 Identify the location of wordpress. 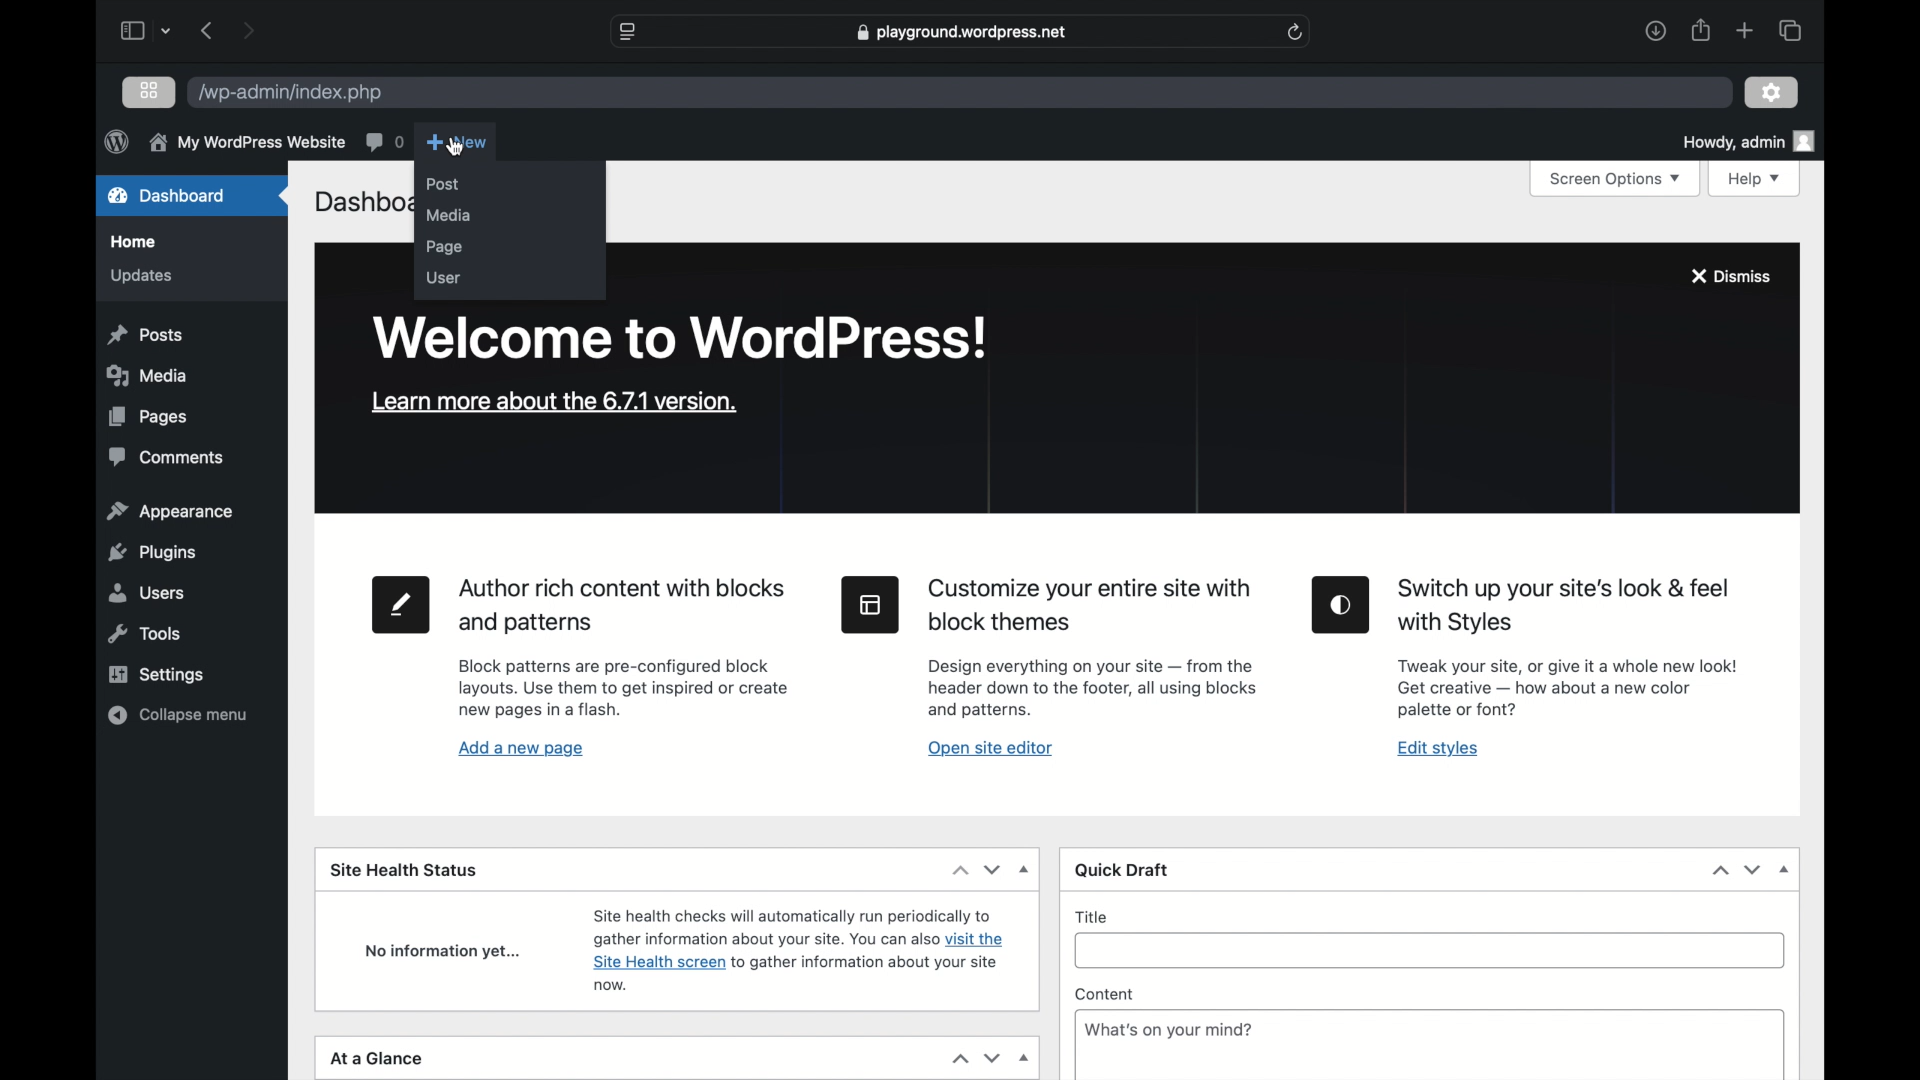
(116, 141).